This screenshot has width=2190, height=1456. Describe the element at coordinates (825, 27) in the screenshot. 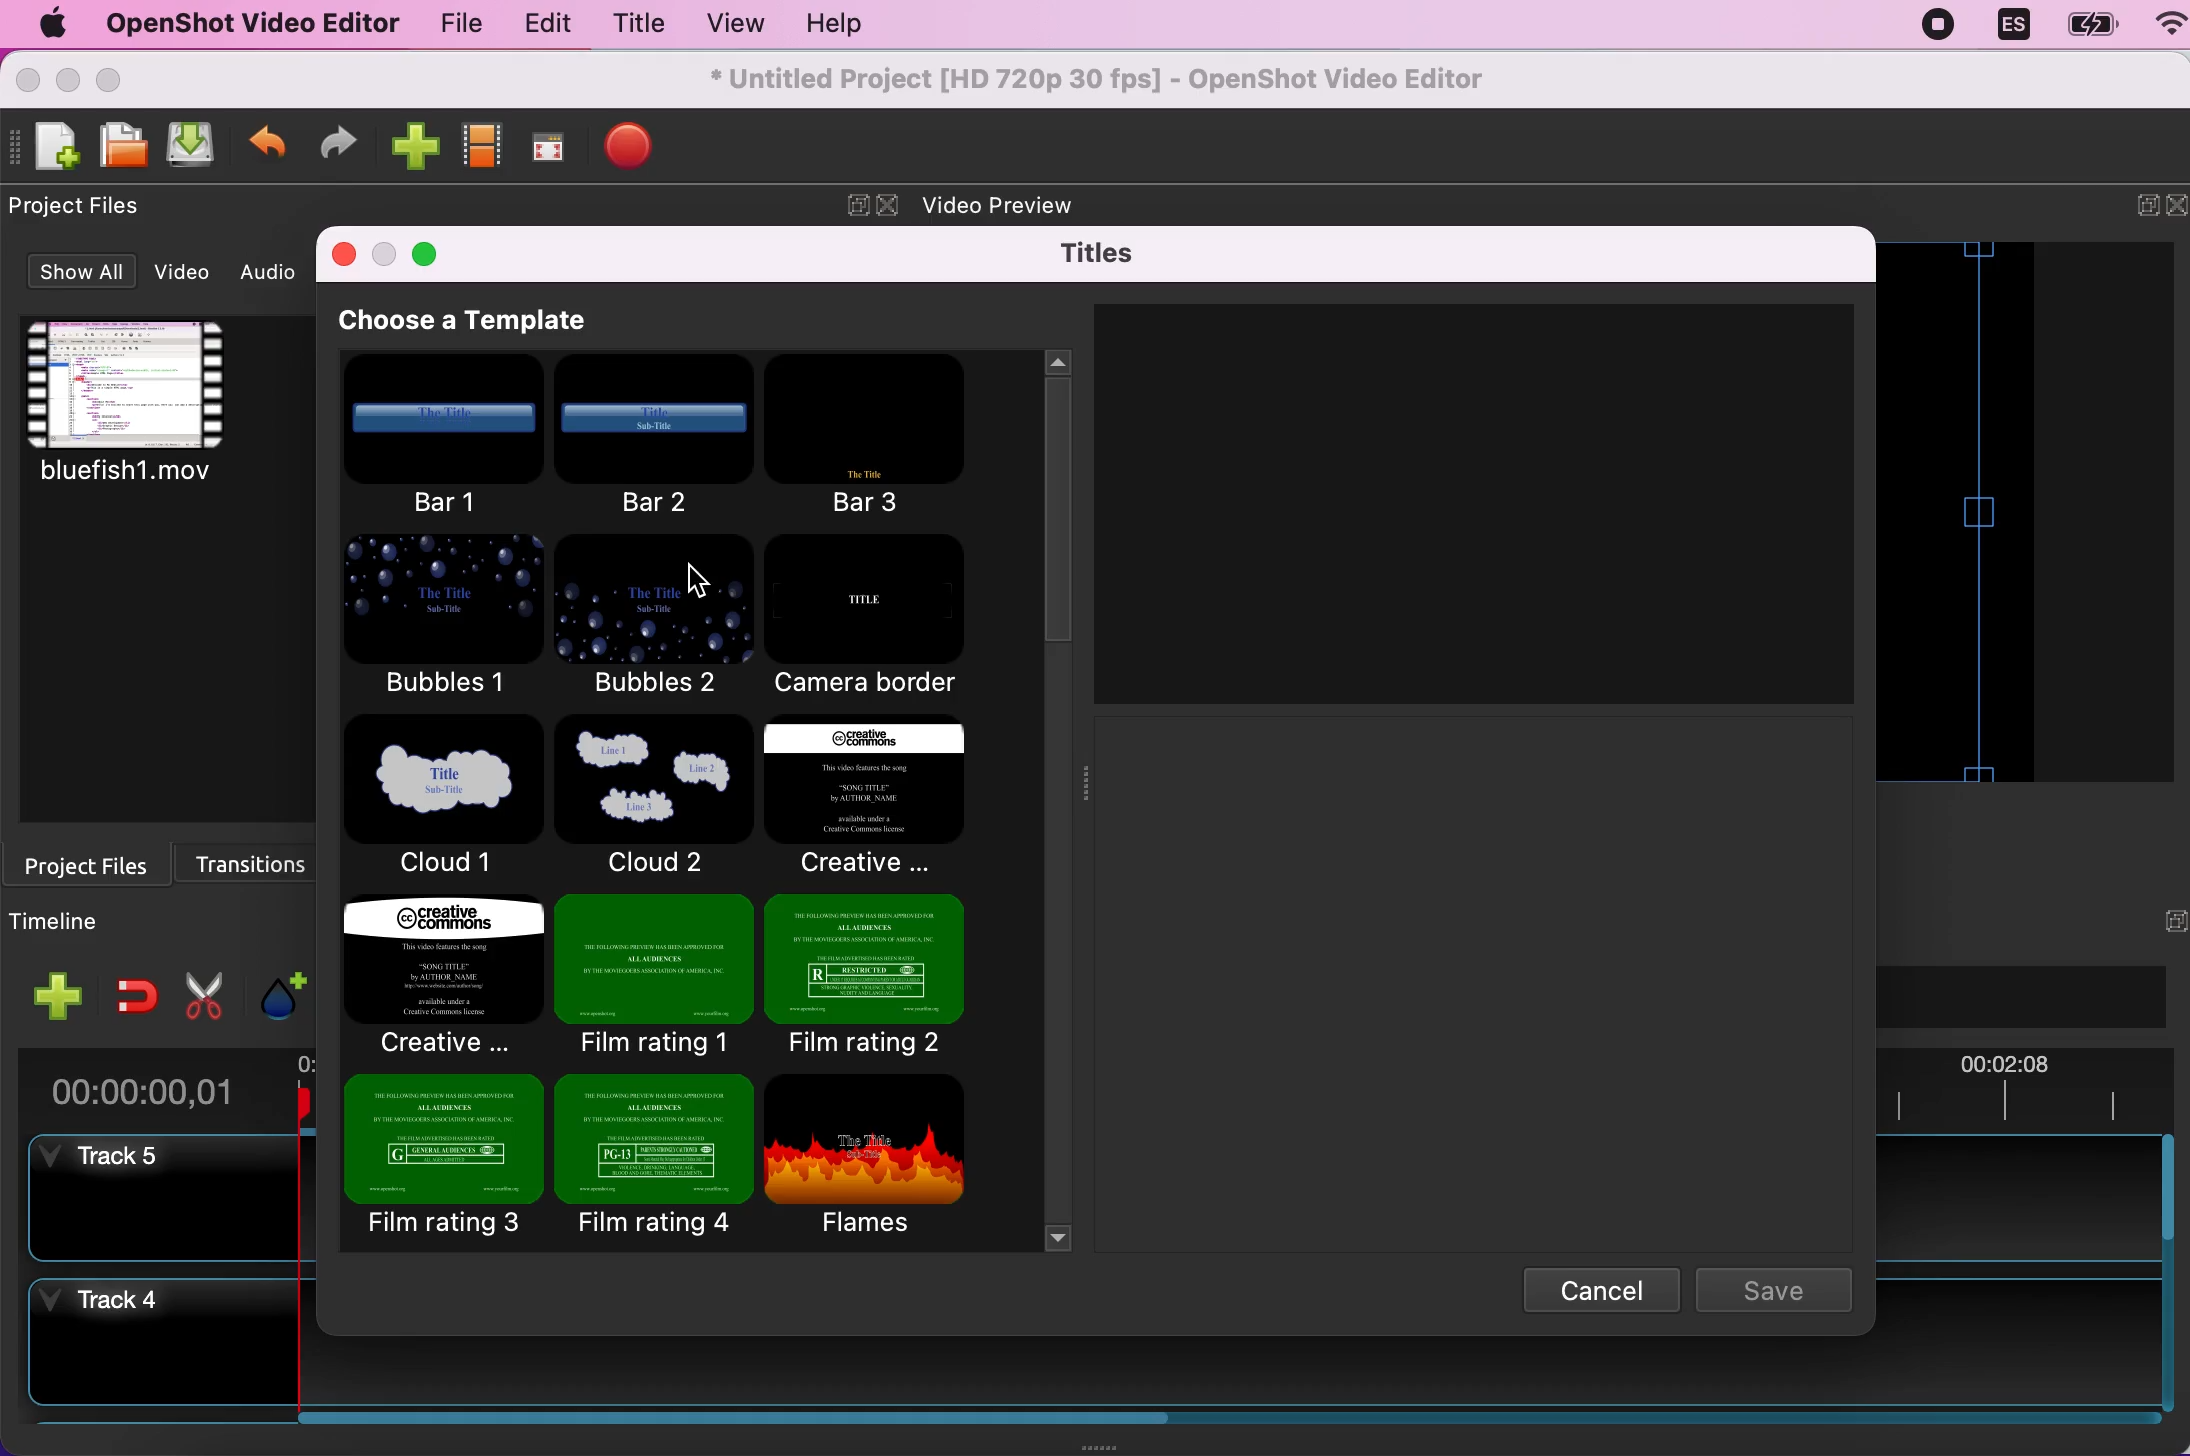

I see `help` at that location.